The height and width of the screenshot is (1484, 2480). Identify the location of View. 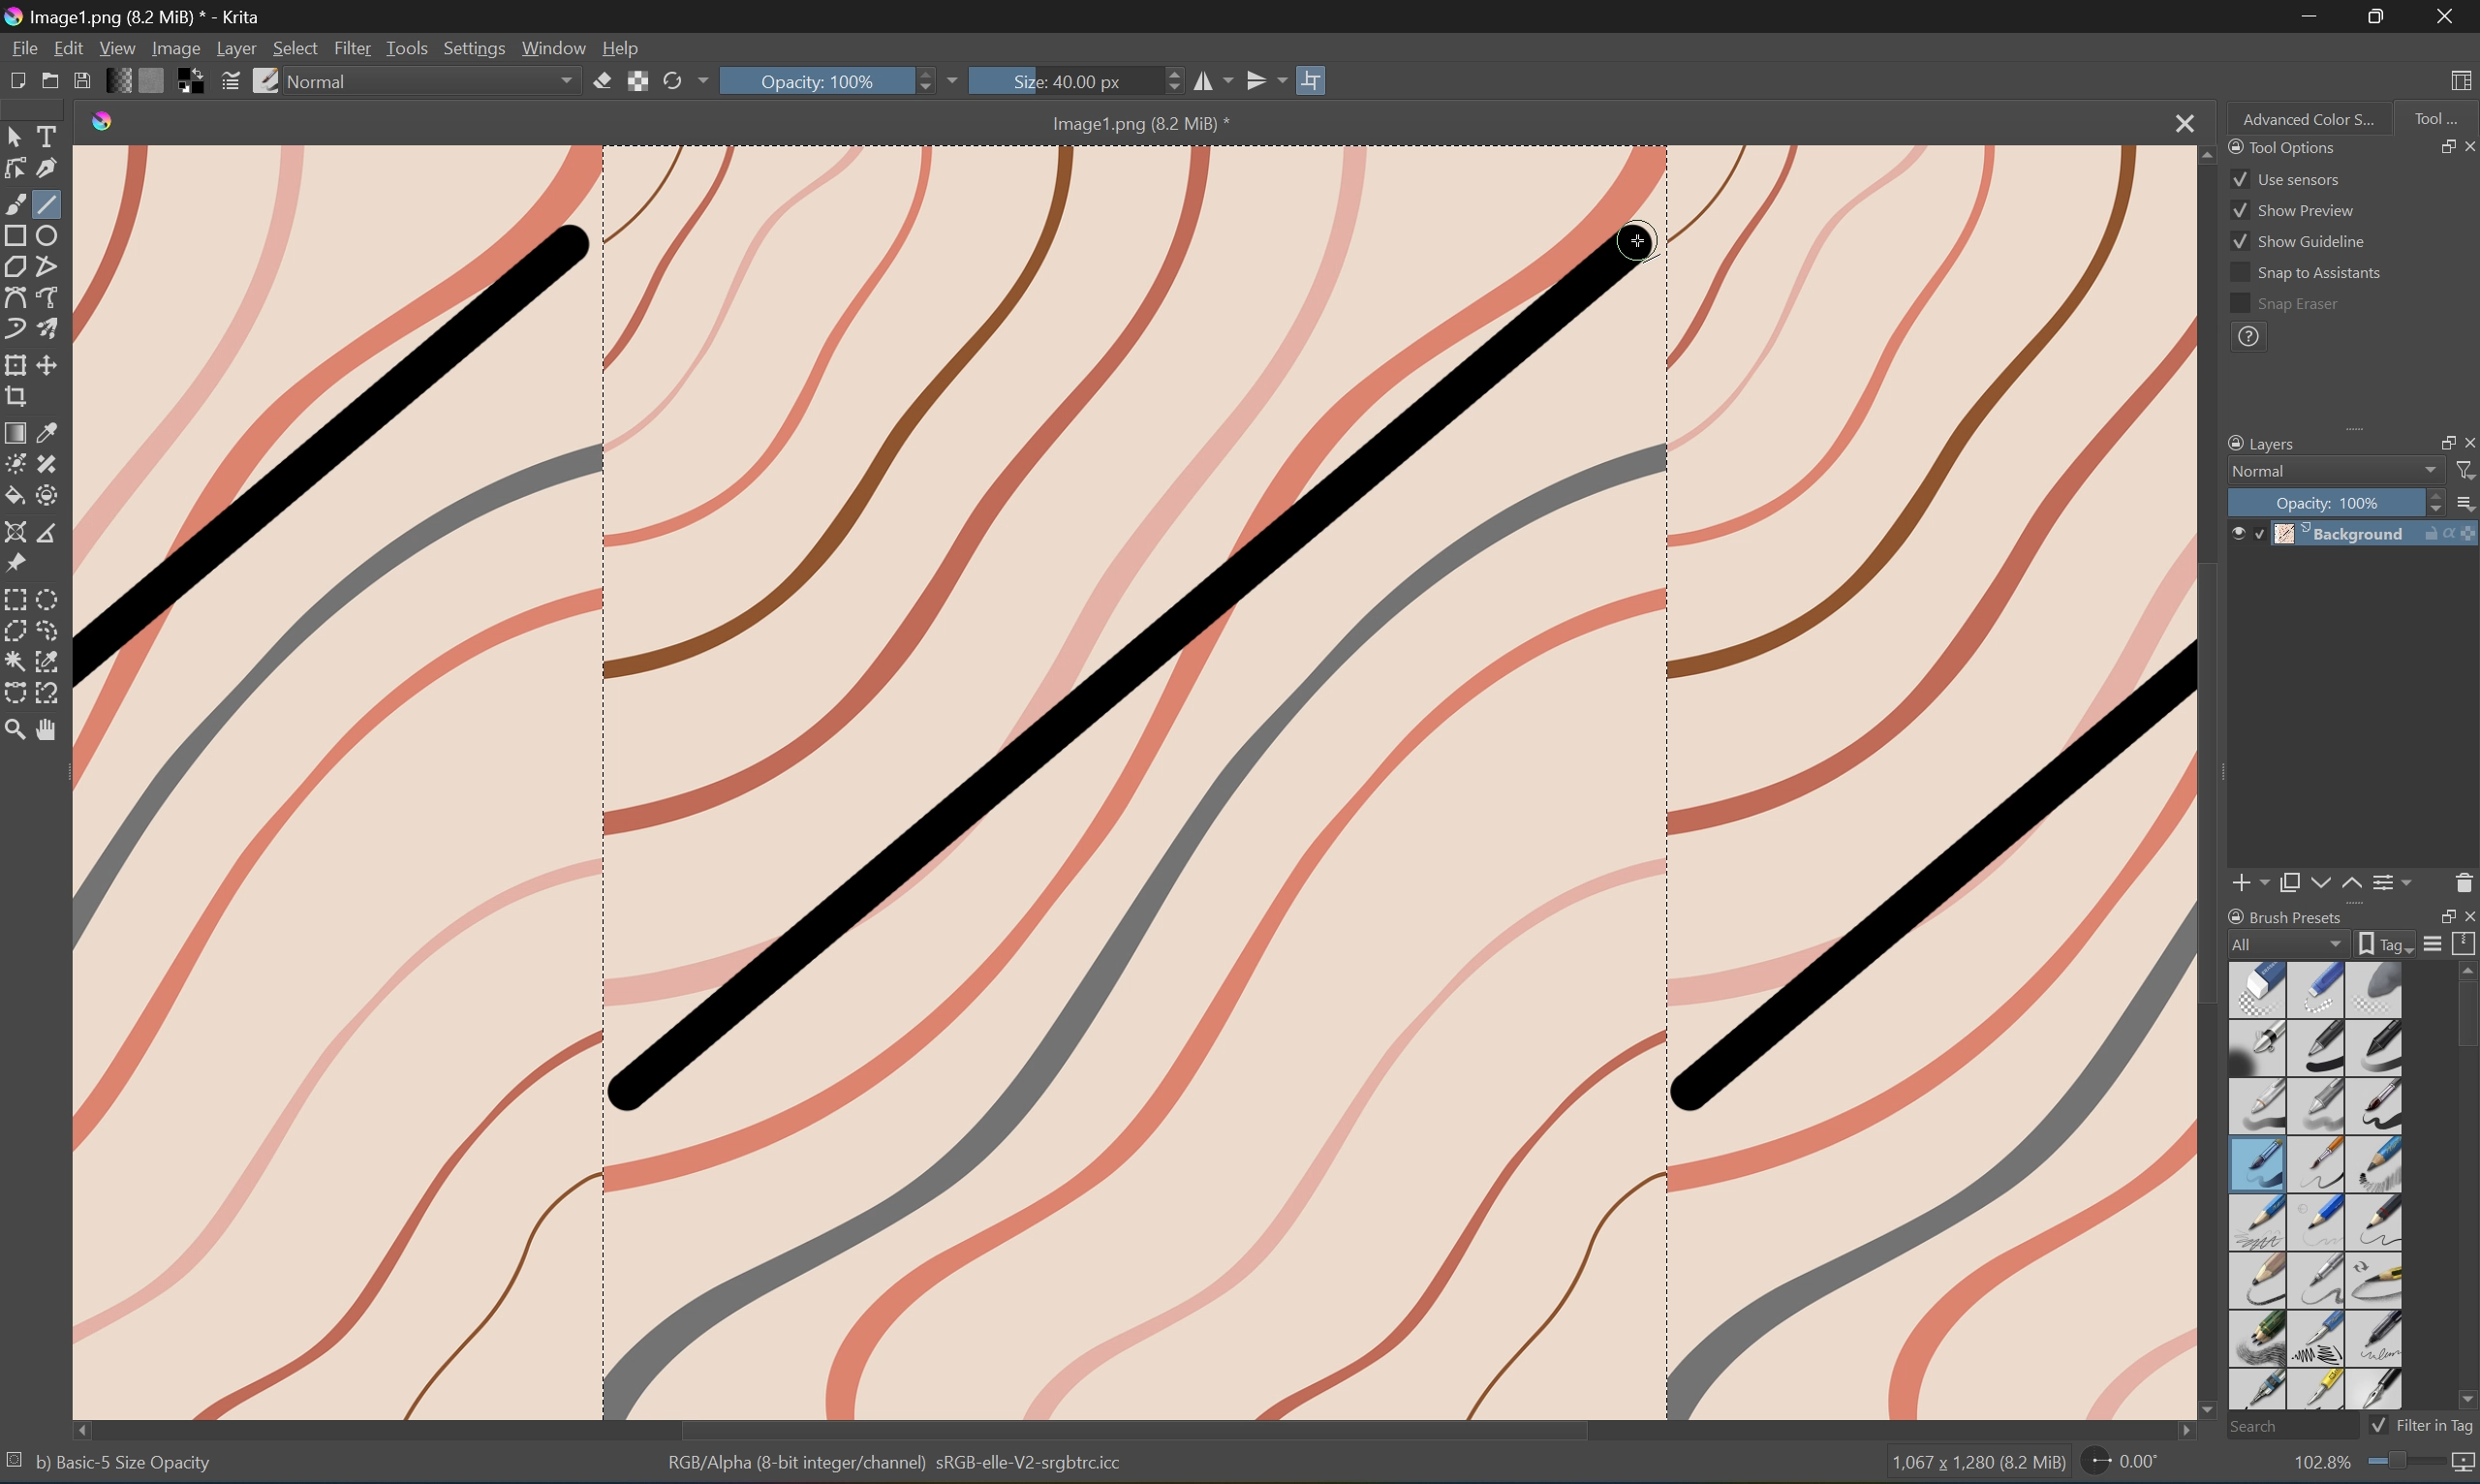
(116, 47).